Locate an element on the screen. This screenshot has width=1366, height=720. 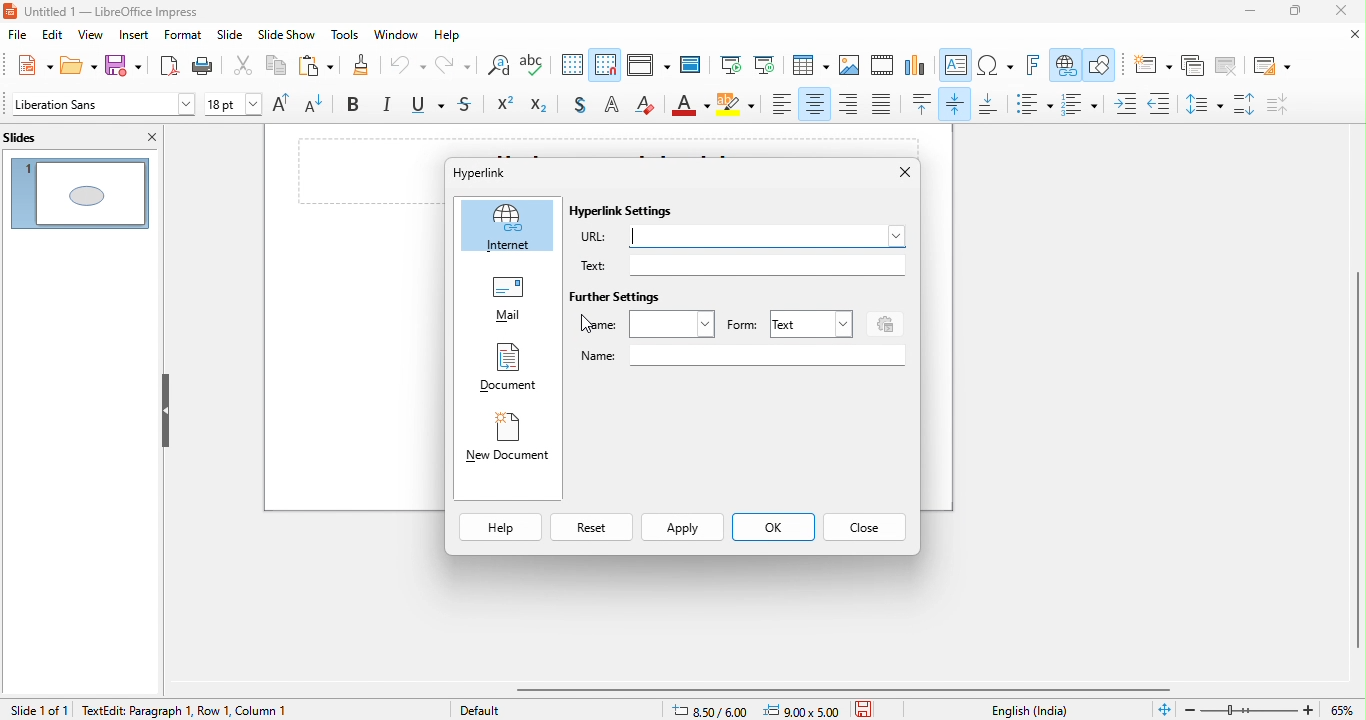
hide is located at coordinates (165, 410).